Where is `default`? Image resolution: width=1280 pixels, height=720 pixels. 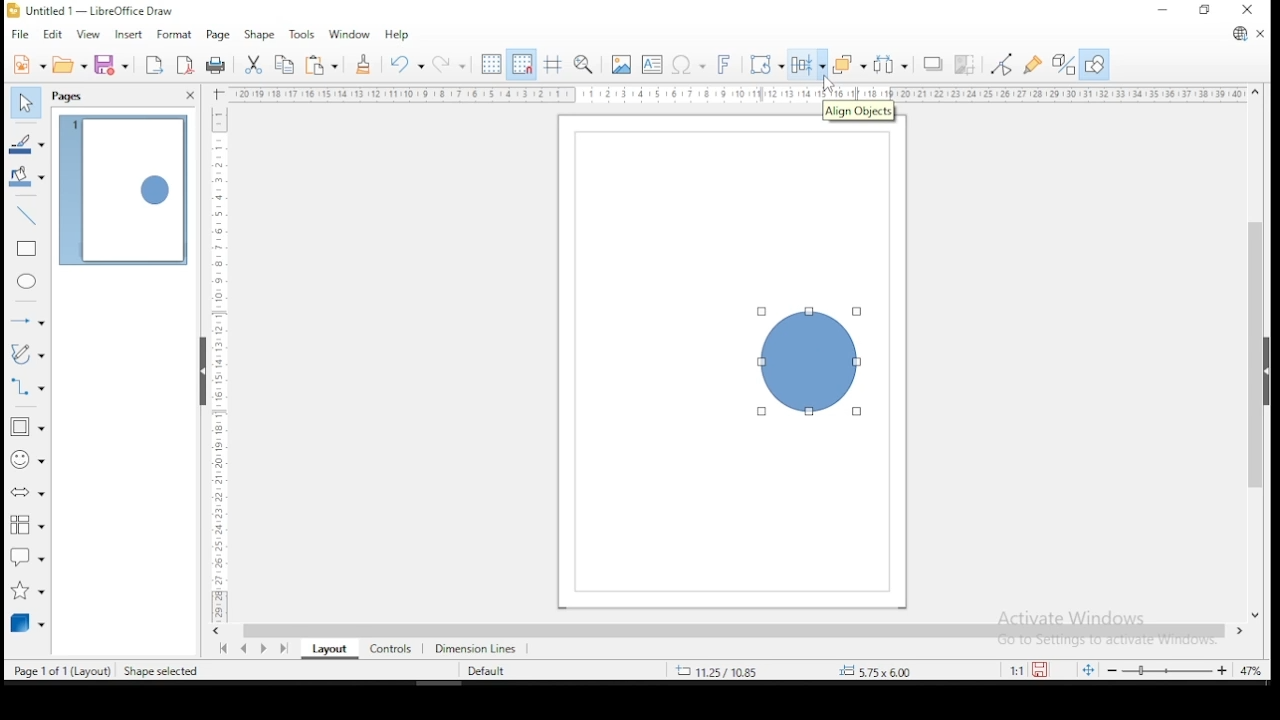 default is located at coordinates (486, 672).